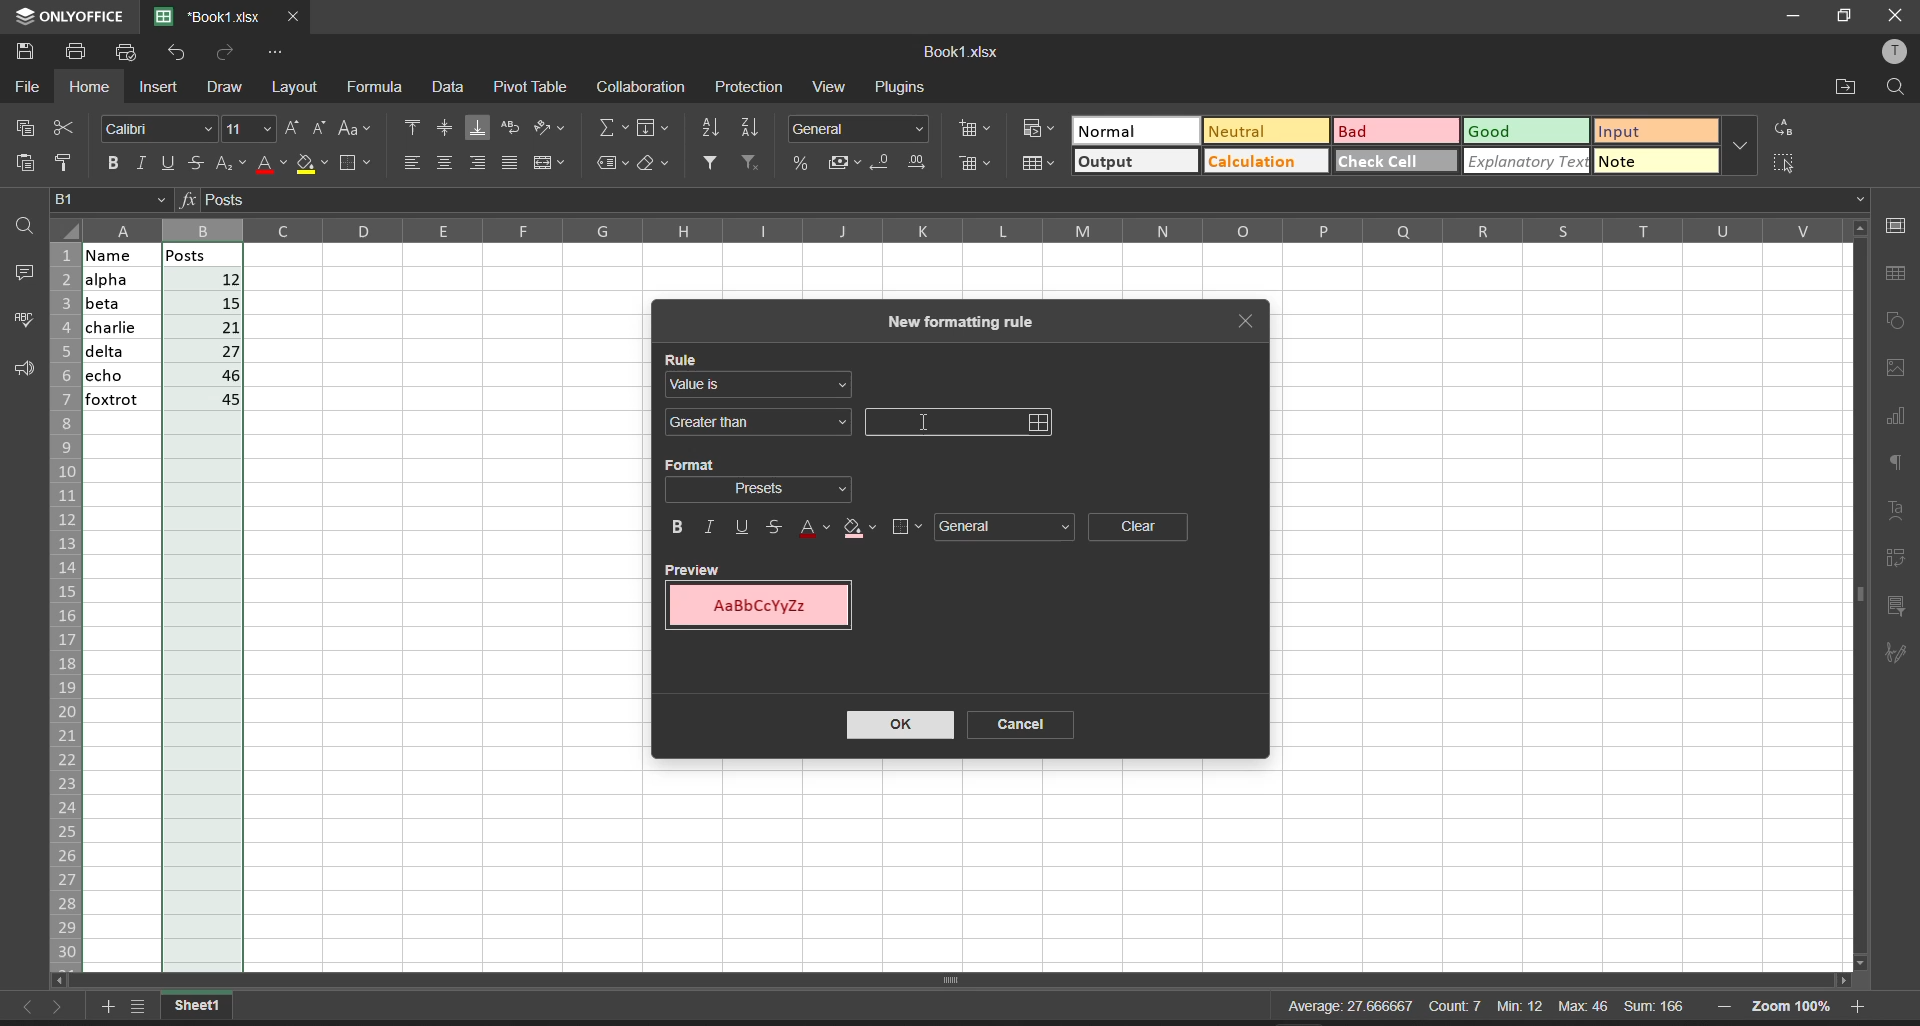 The height and width of the screenshot is (1026, 1920). Describe the element at coordinates (1902, 461) in the screenshot. I see `paragraph settings` at that location.